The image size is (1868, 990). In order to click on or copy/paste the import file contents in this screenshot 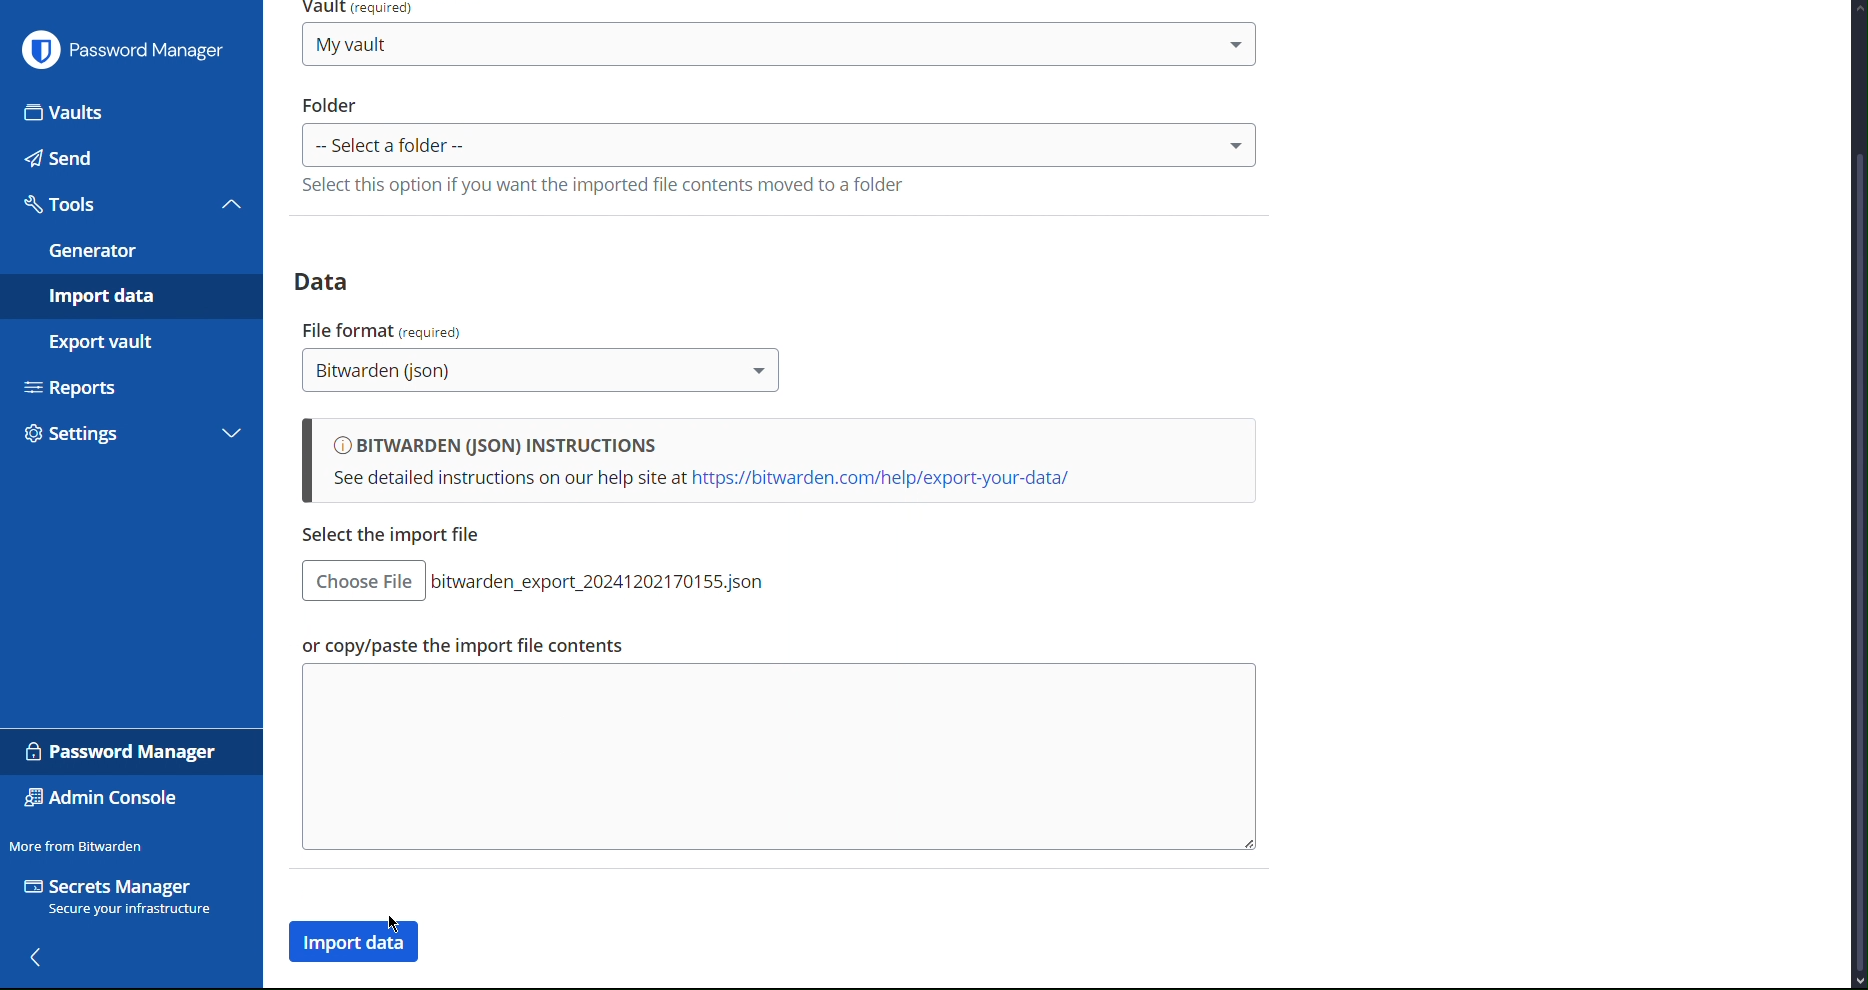, I will do `click(459, 646)`.